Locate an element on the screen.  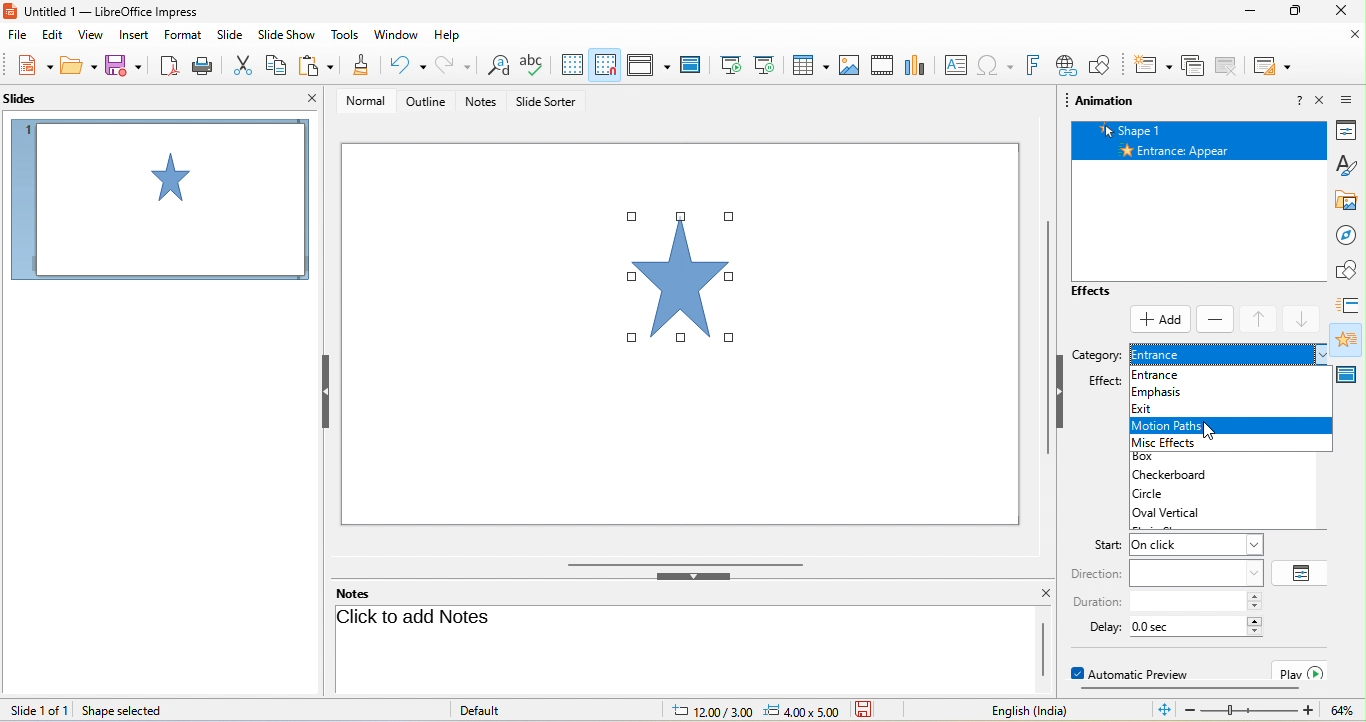
slide transition is located at coordinates (1350, 305).